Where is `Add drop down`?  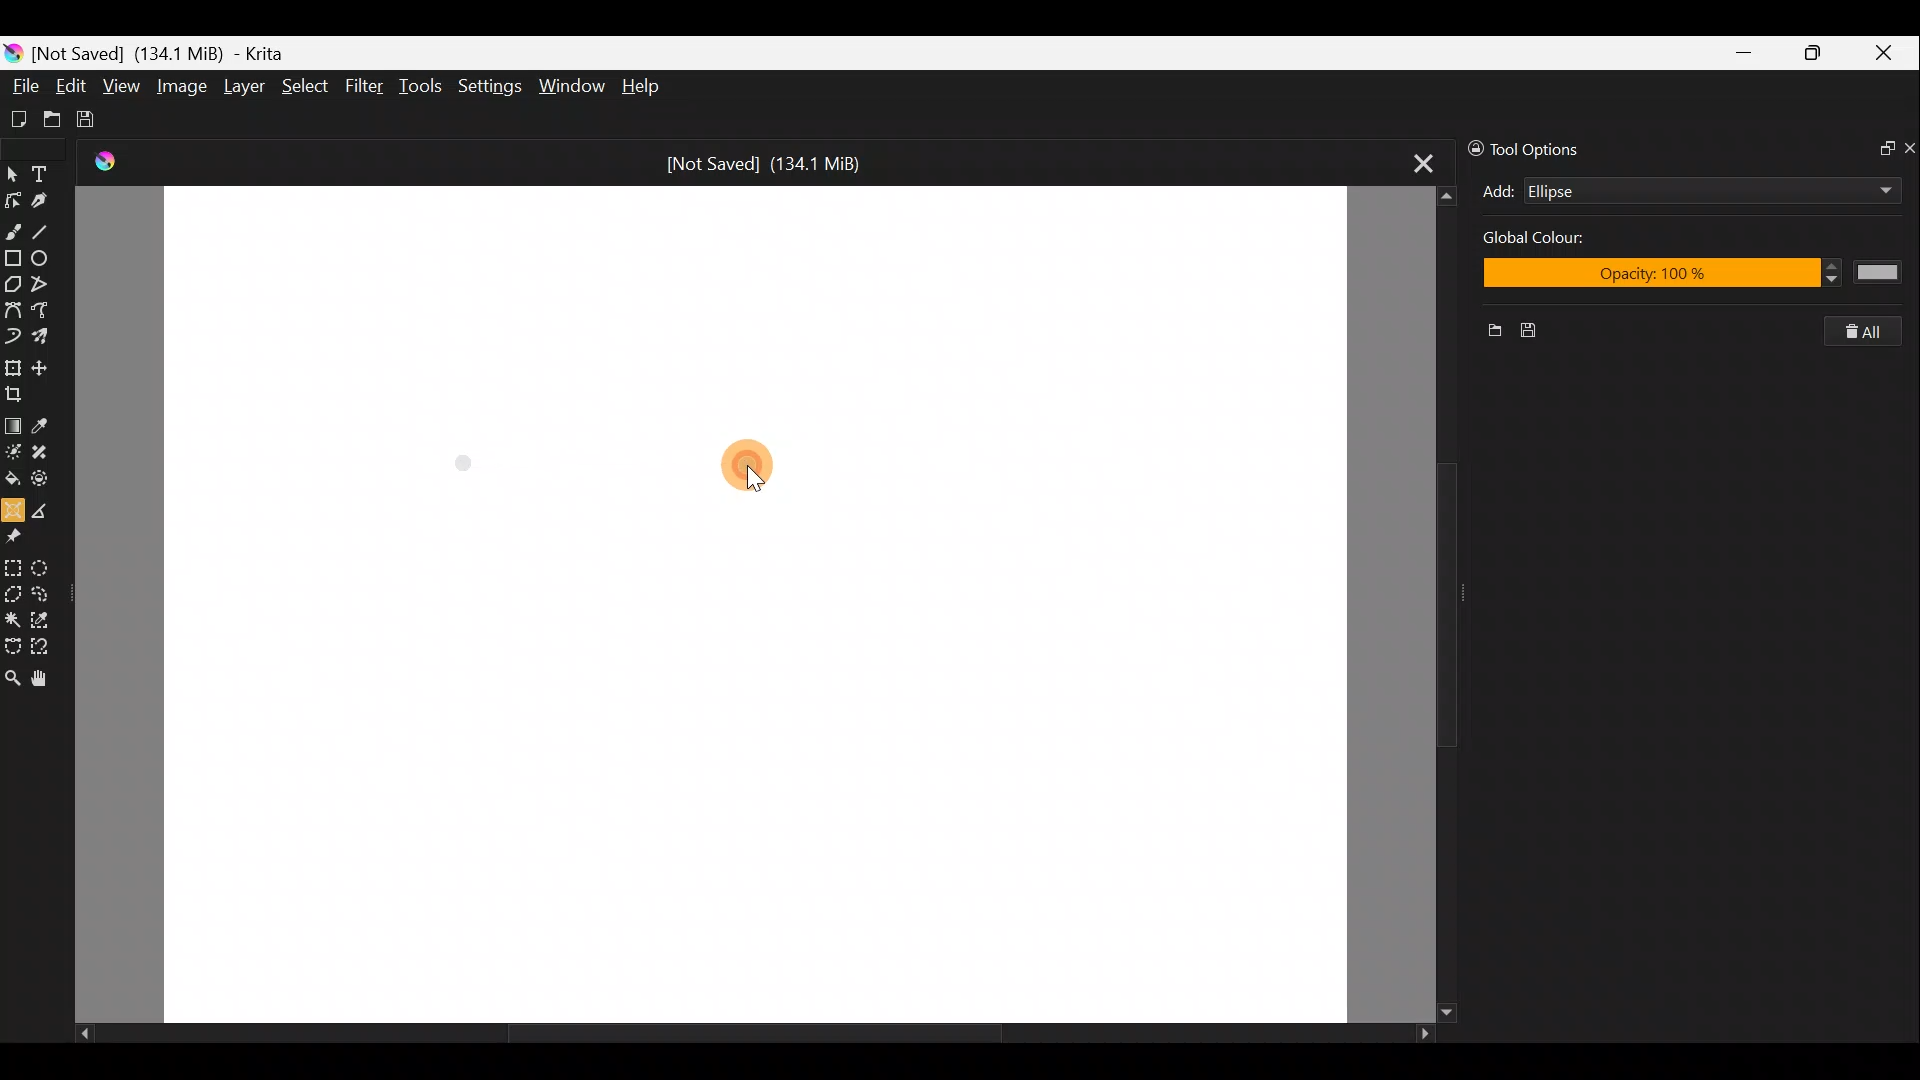 Add drop down is located at coordinates (1867, 187).